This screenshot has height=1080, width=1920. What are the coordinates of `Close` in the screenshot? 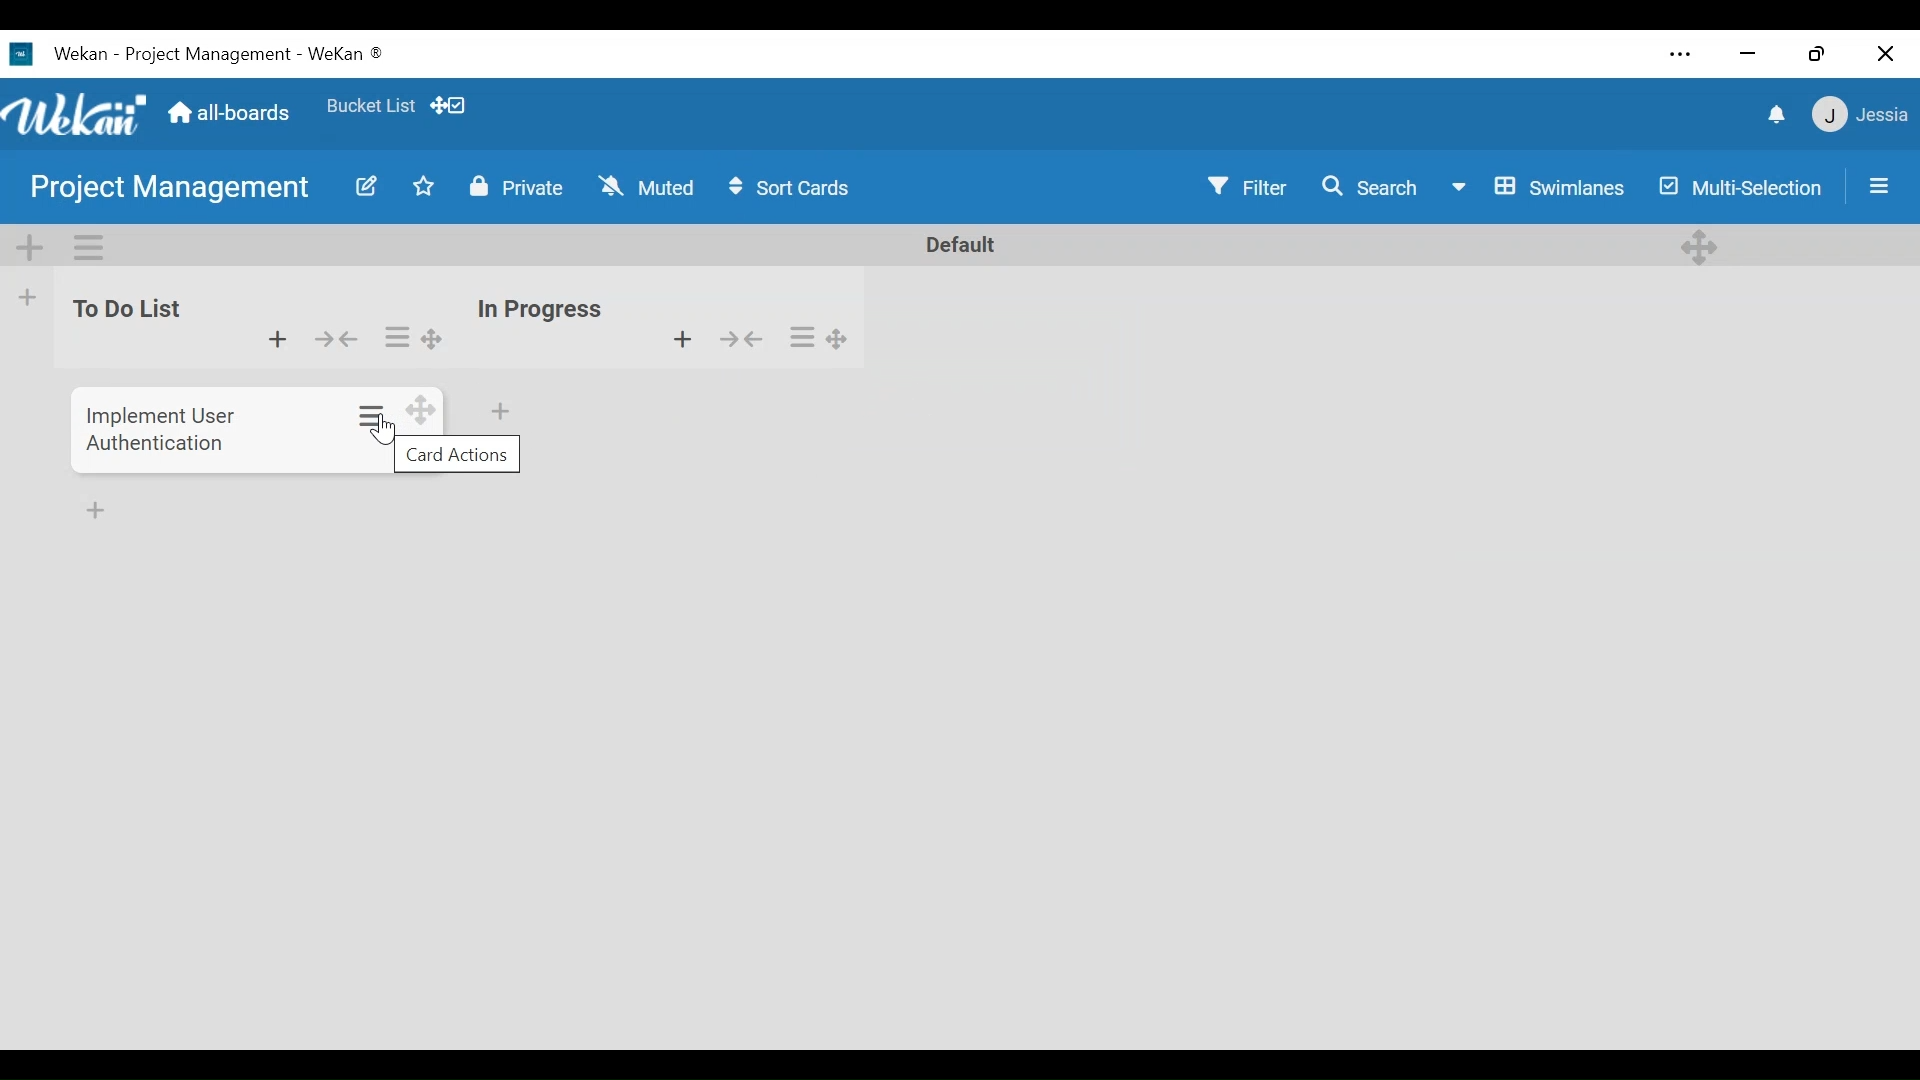 It's located at (1888, 53).